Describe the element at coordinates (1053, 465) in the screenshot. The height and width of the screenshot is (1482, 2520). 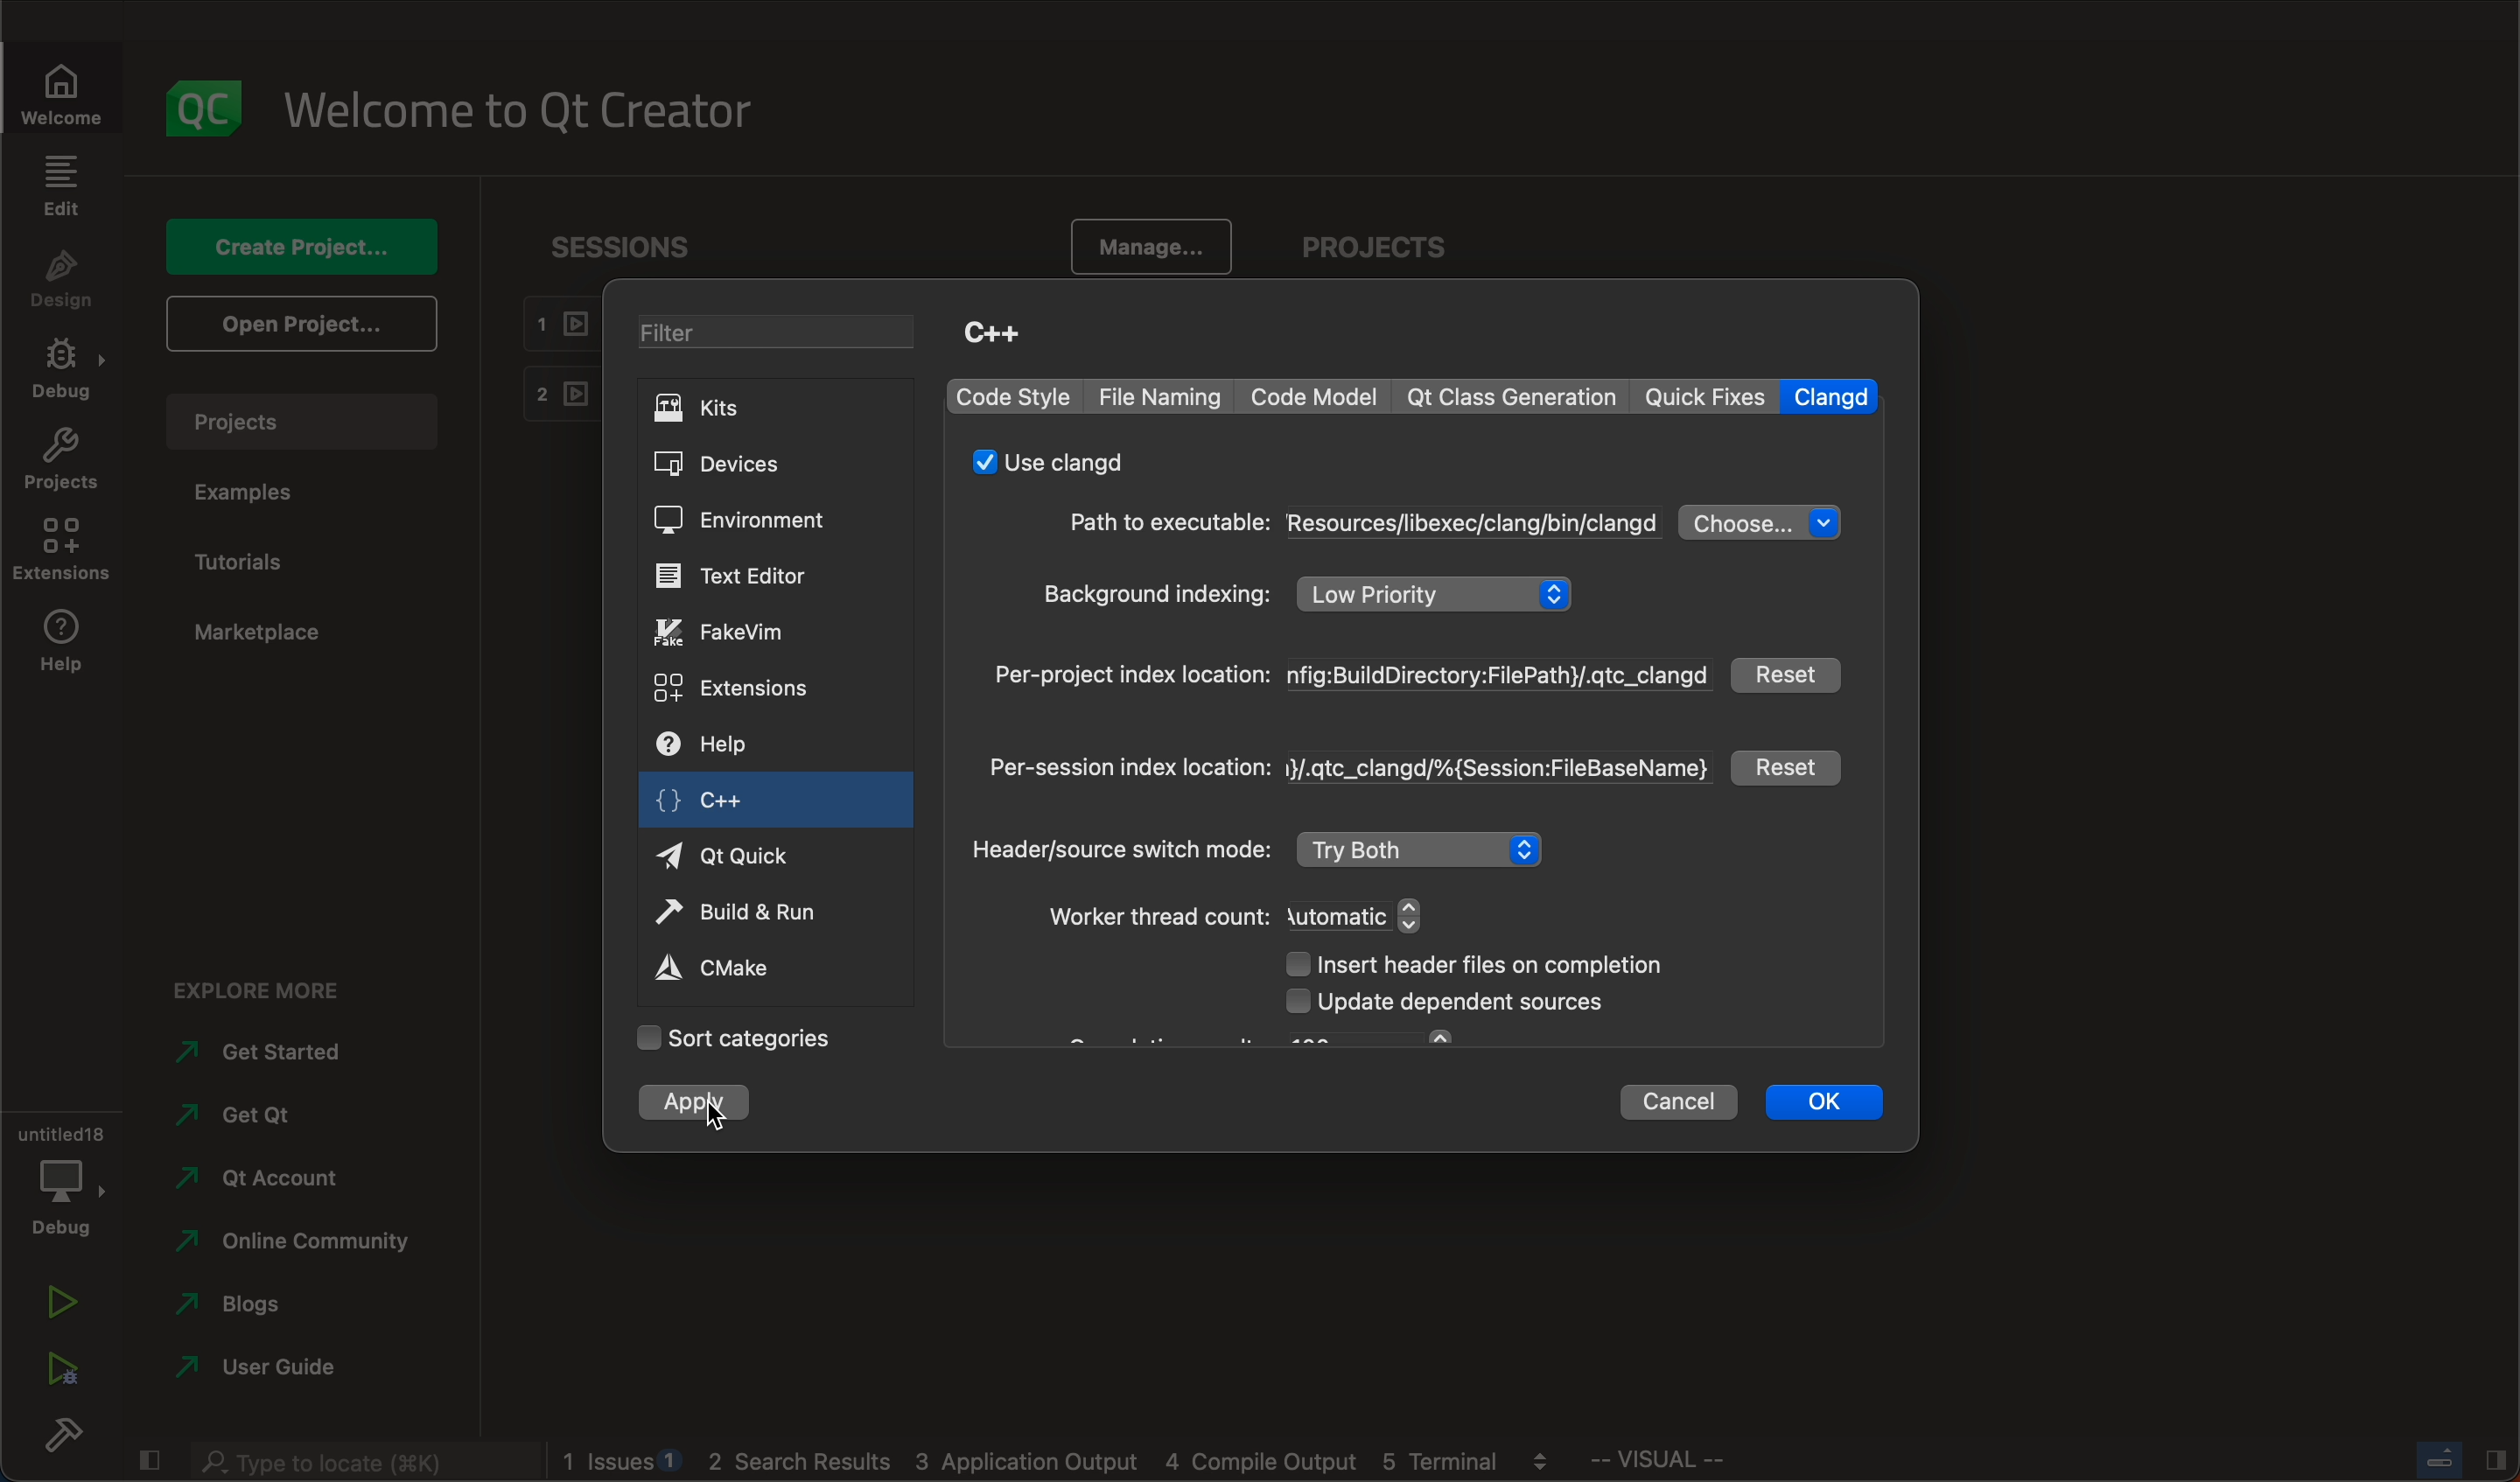
I see `use clangd` at that location.